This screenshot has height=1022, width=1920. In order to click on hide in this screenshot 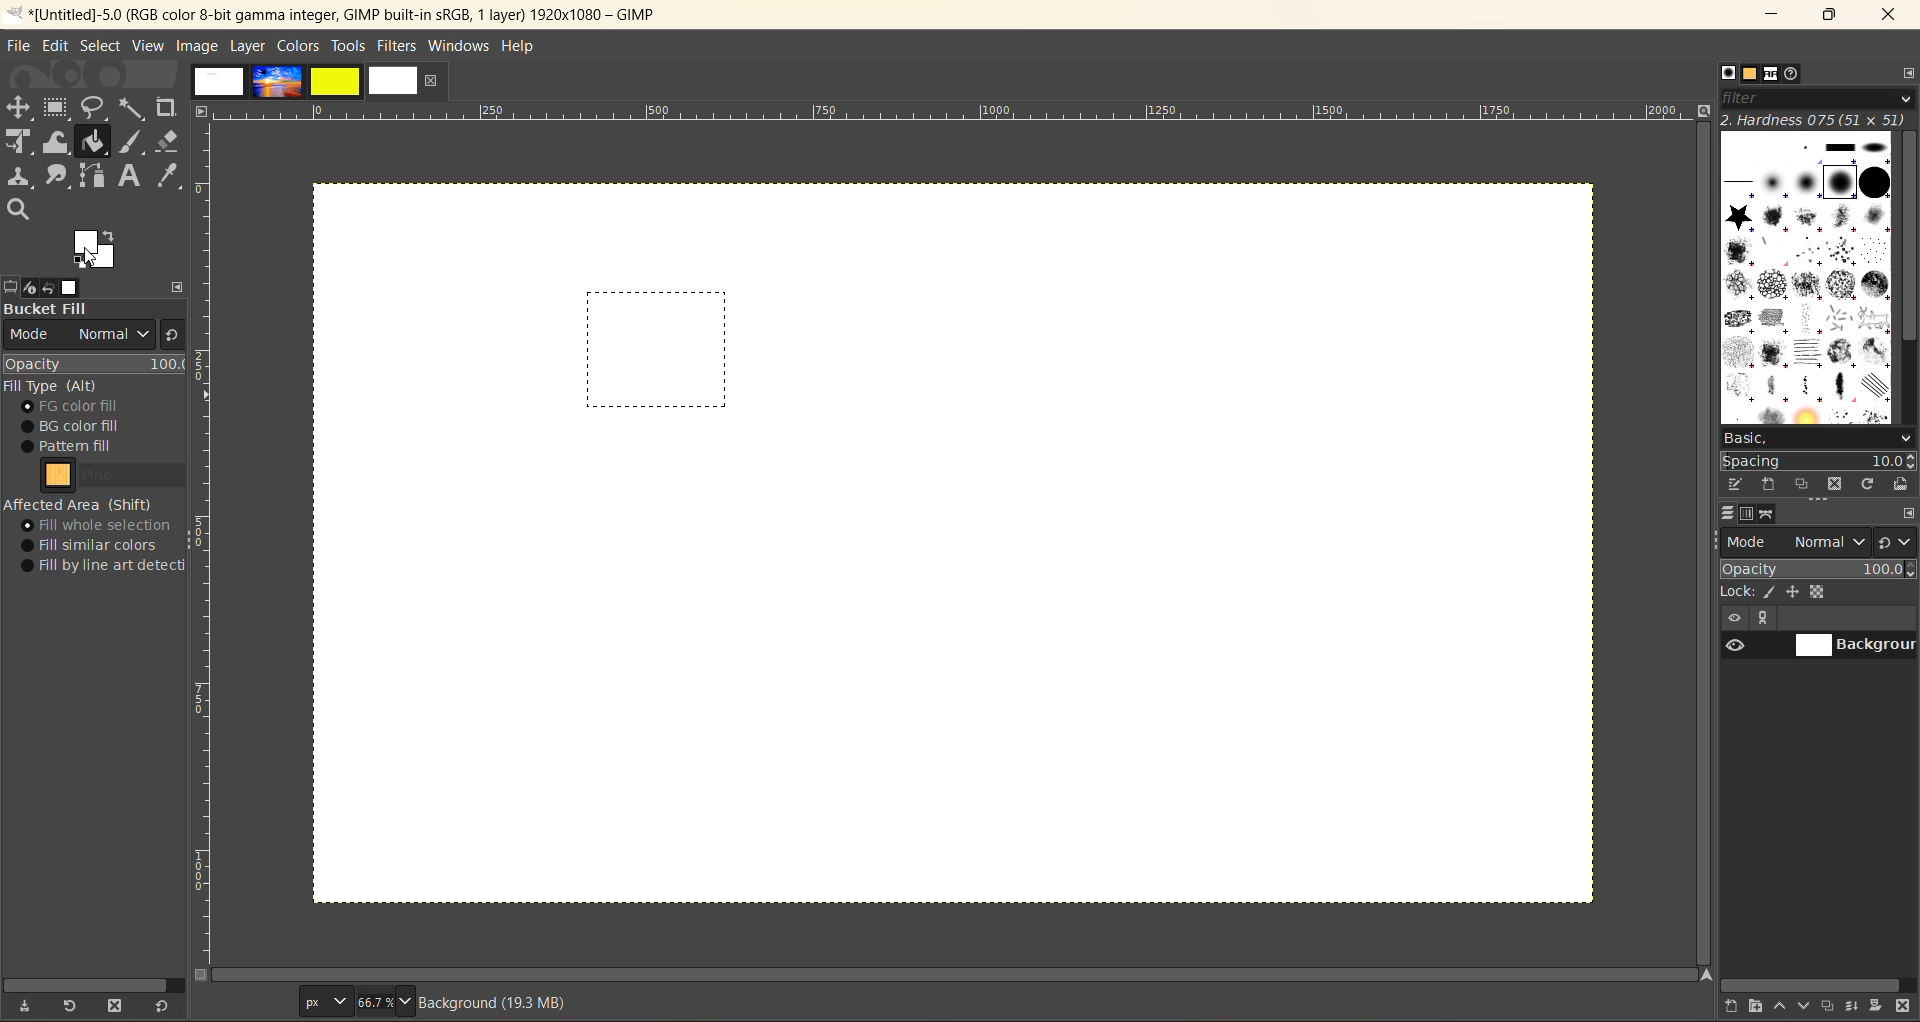, I will do `click(1733, 619)`.